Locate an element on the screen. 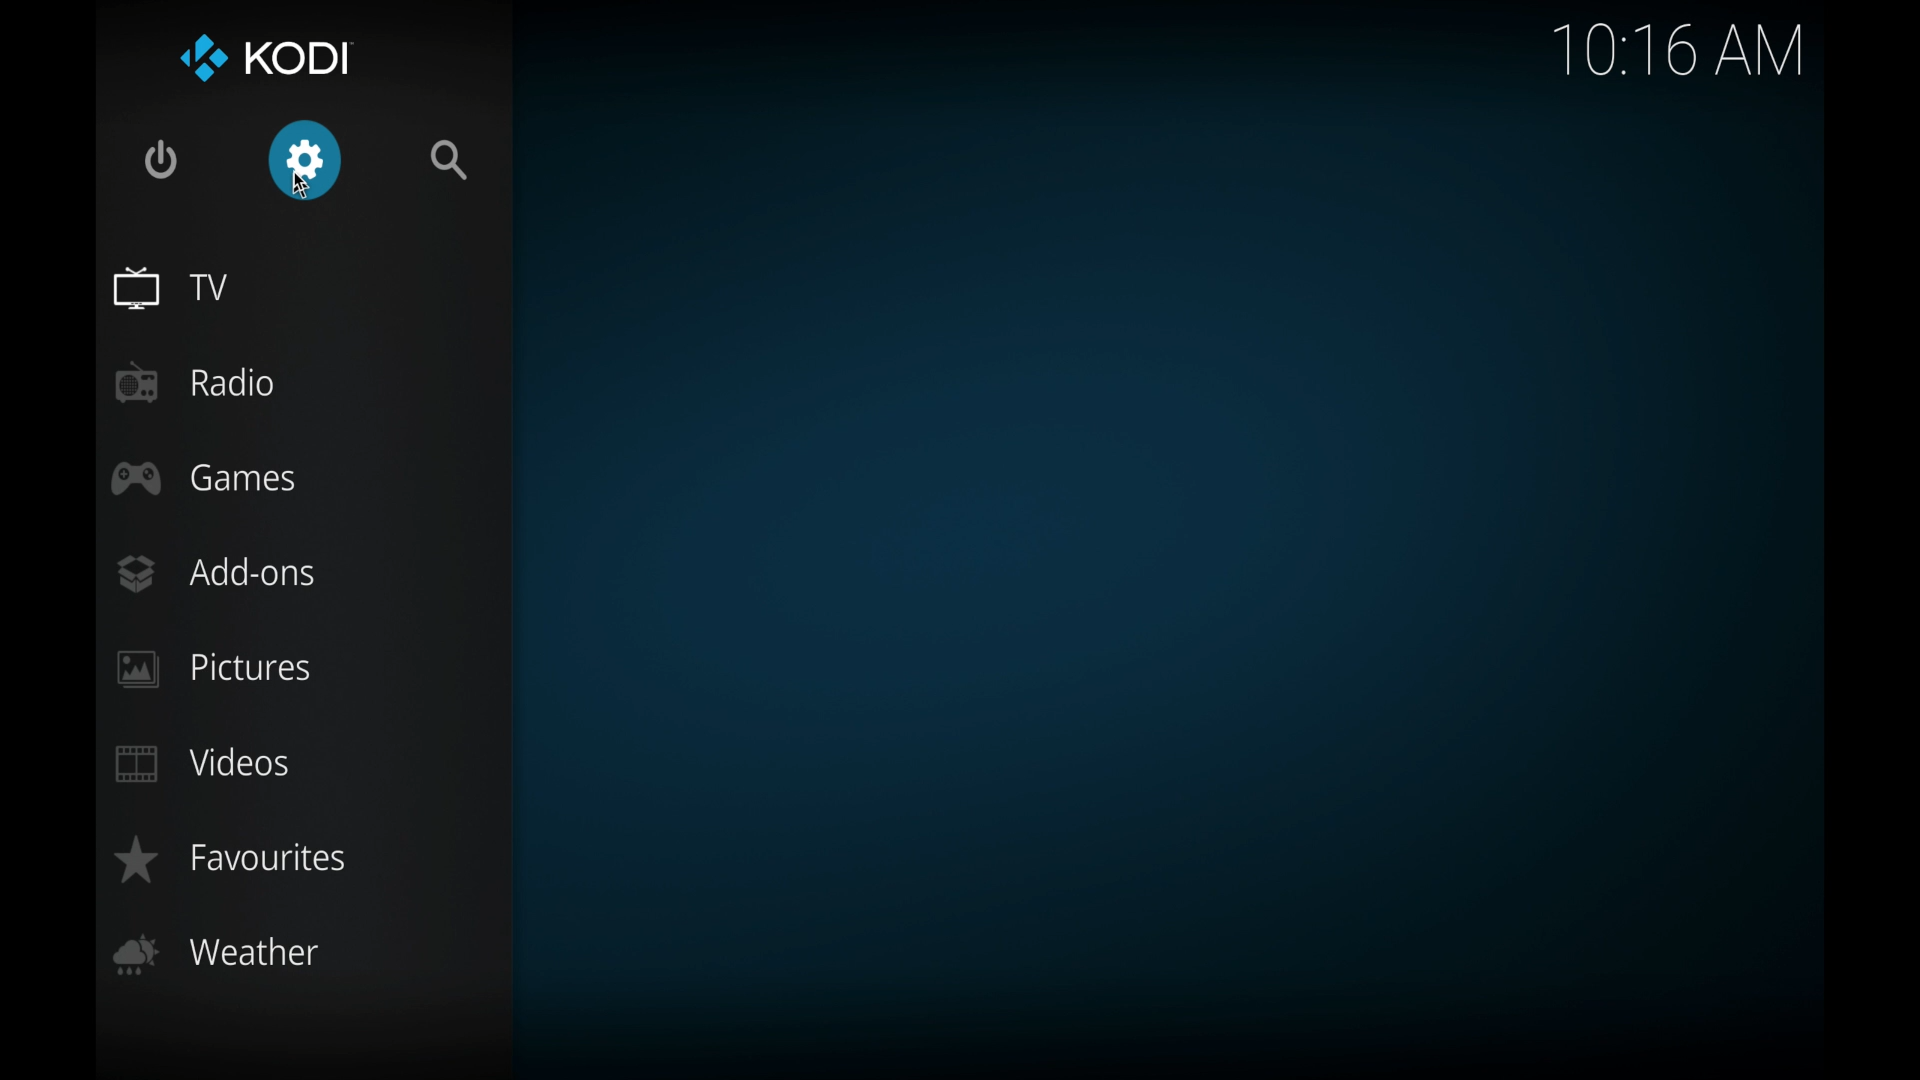  settings is located at coordinates (305, 161).